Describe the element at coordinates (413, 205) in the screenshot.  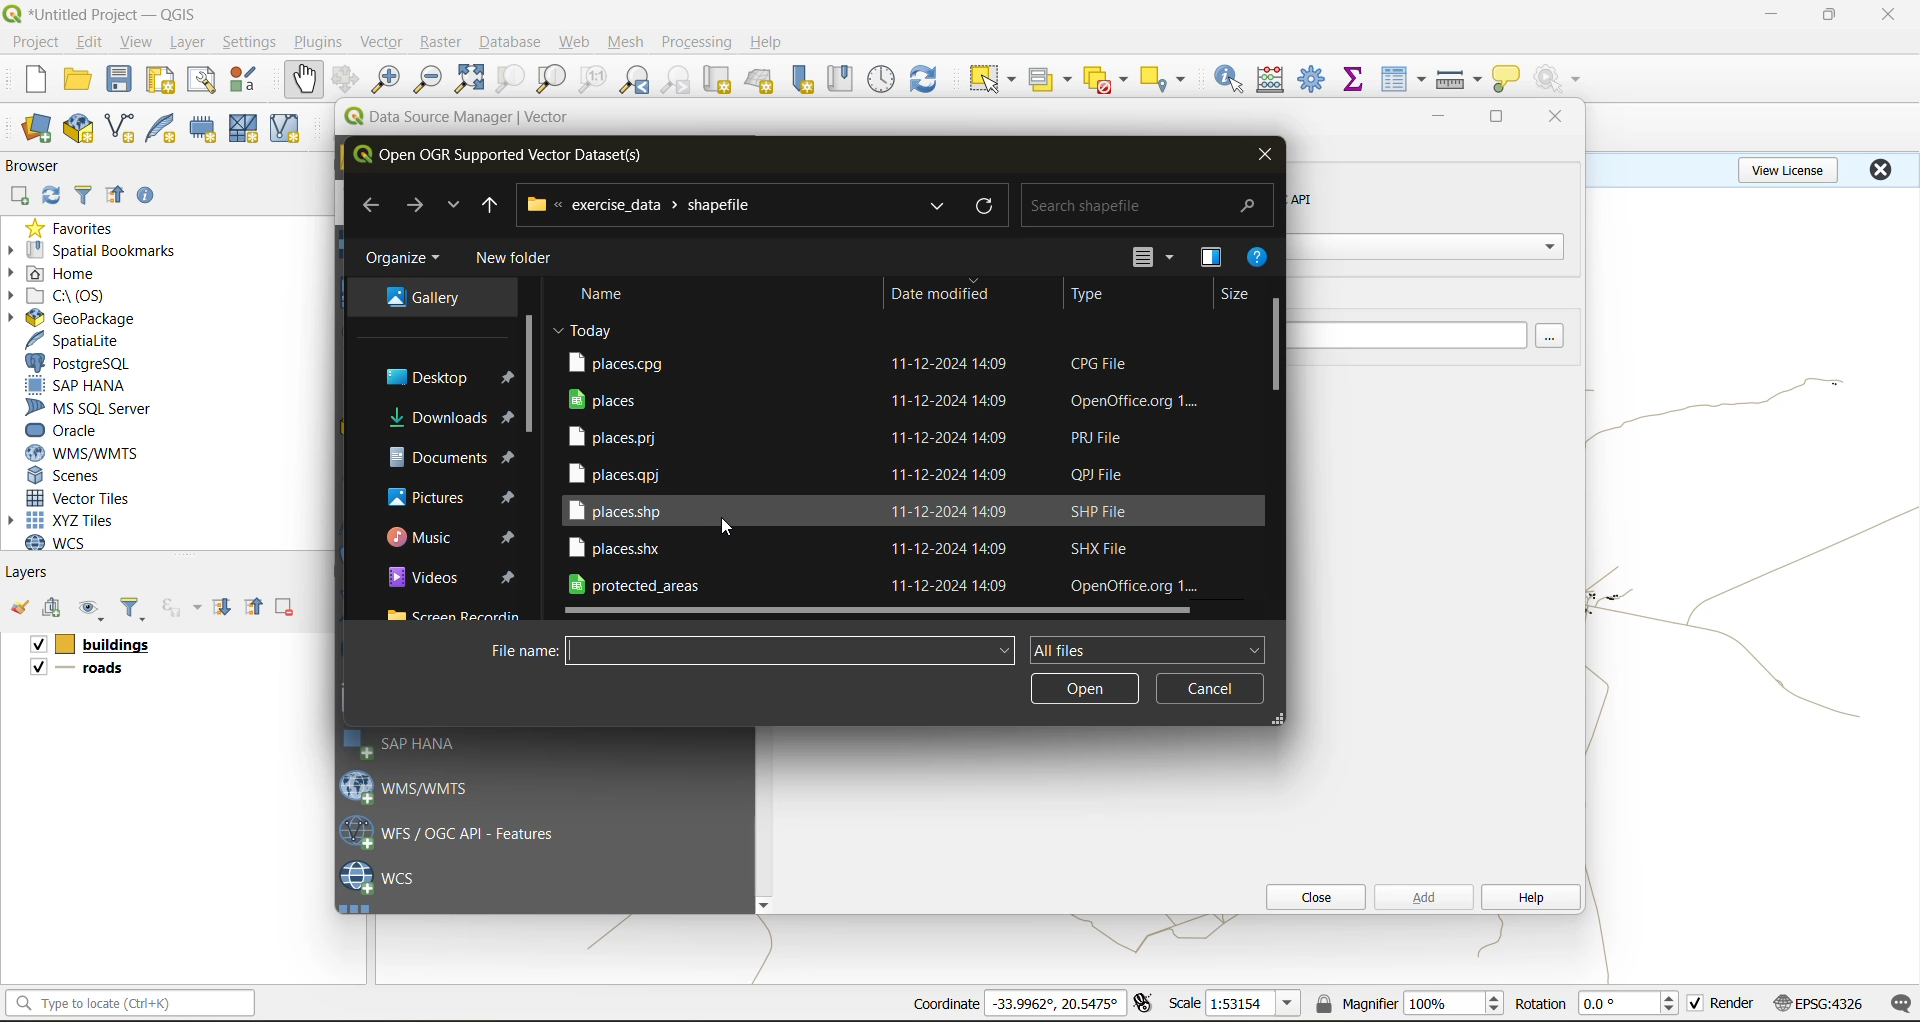
I see `forward` at that location.